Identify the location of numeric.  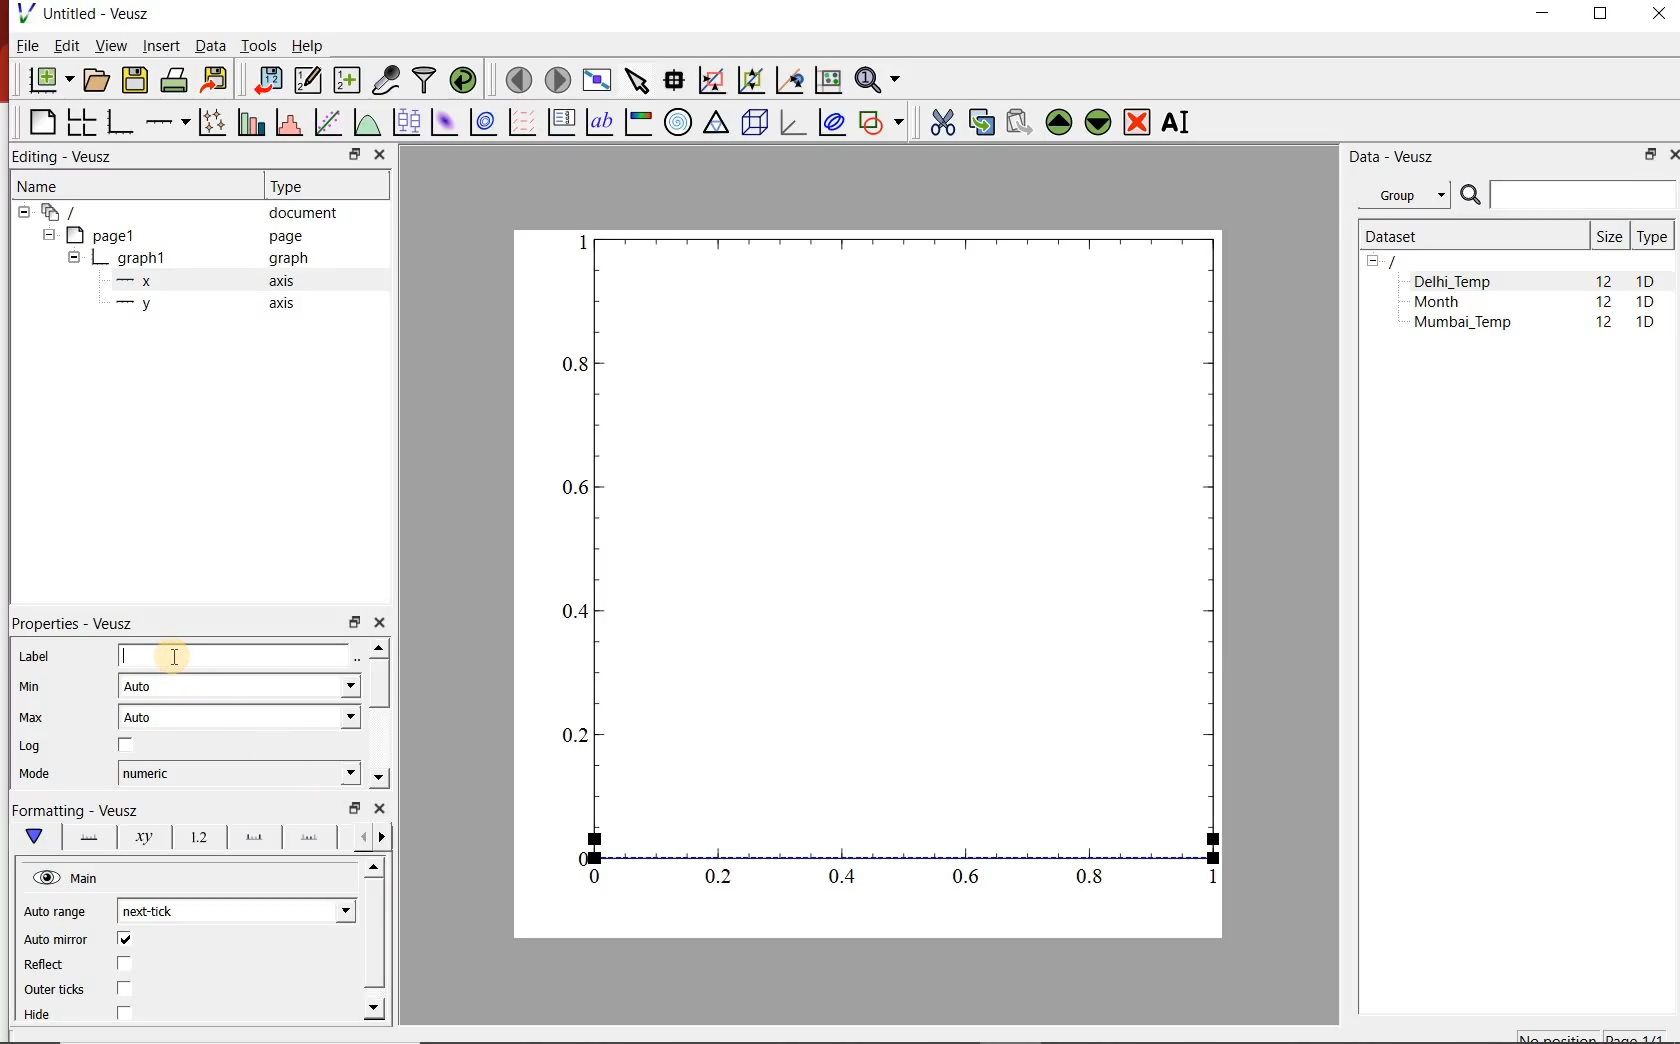
(239, 773).